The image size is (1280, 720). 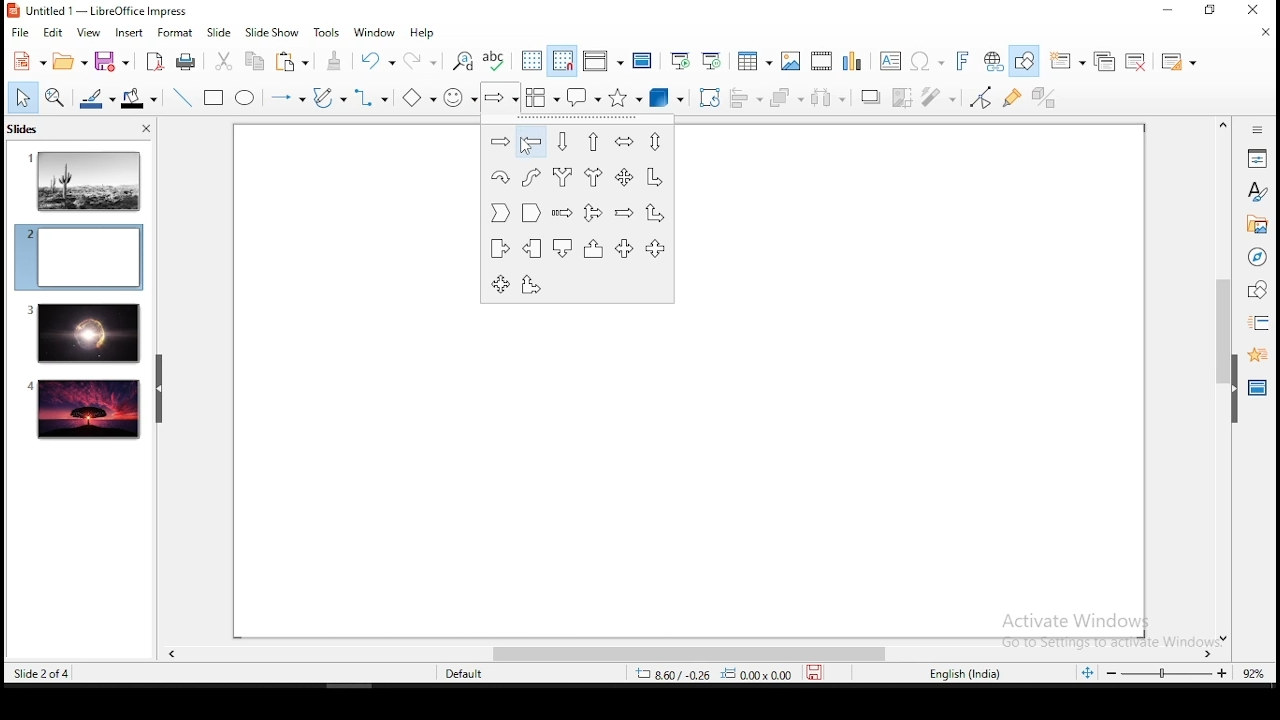 I want to click on zoom level, so click(x=1254, y=672).